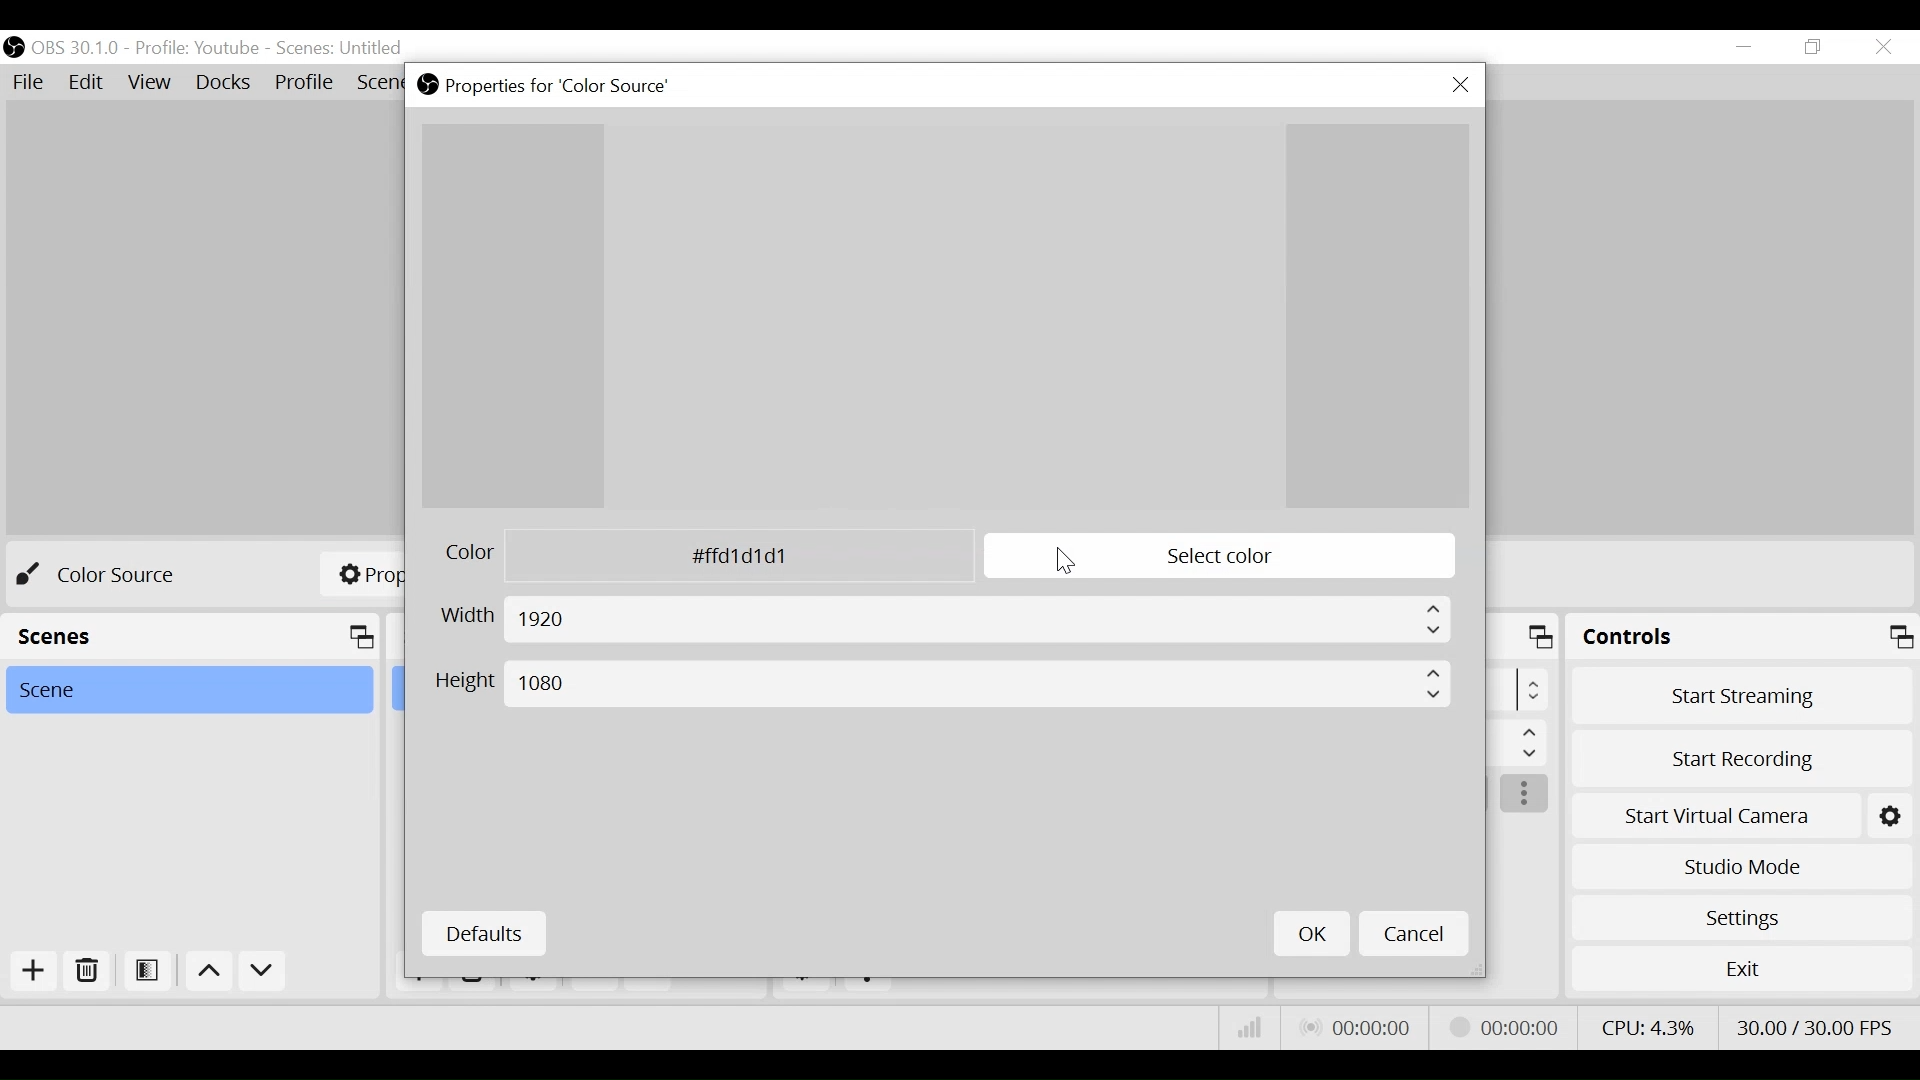 The height and width of the screenshot is (1080, 1920). Describe the element at coordinates (111, 576) in the screenshot. I see `No source selected` at that location.